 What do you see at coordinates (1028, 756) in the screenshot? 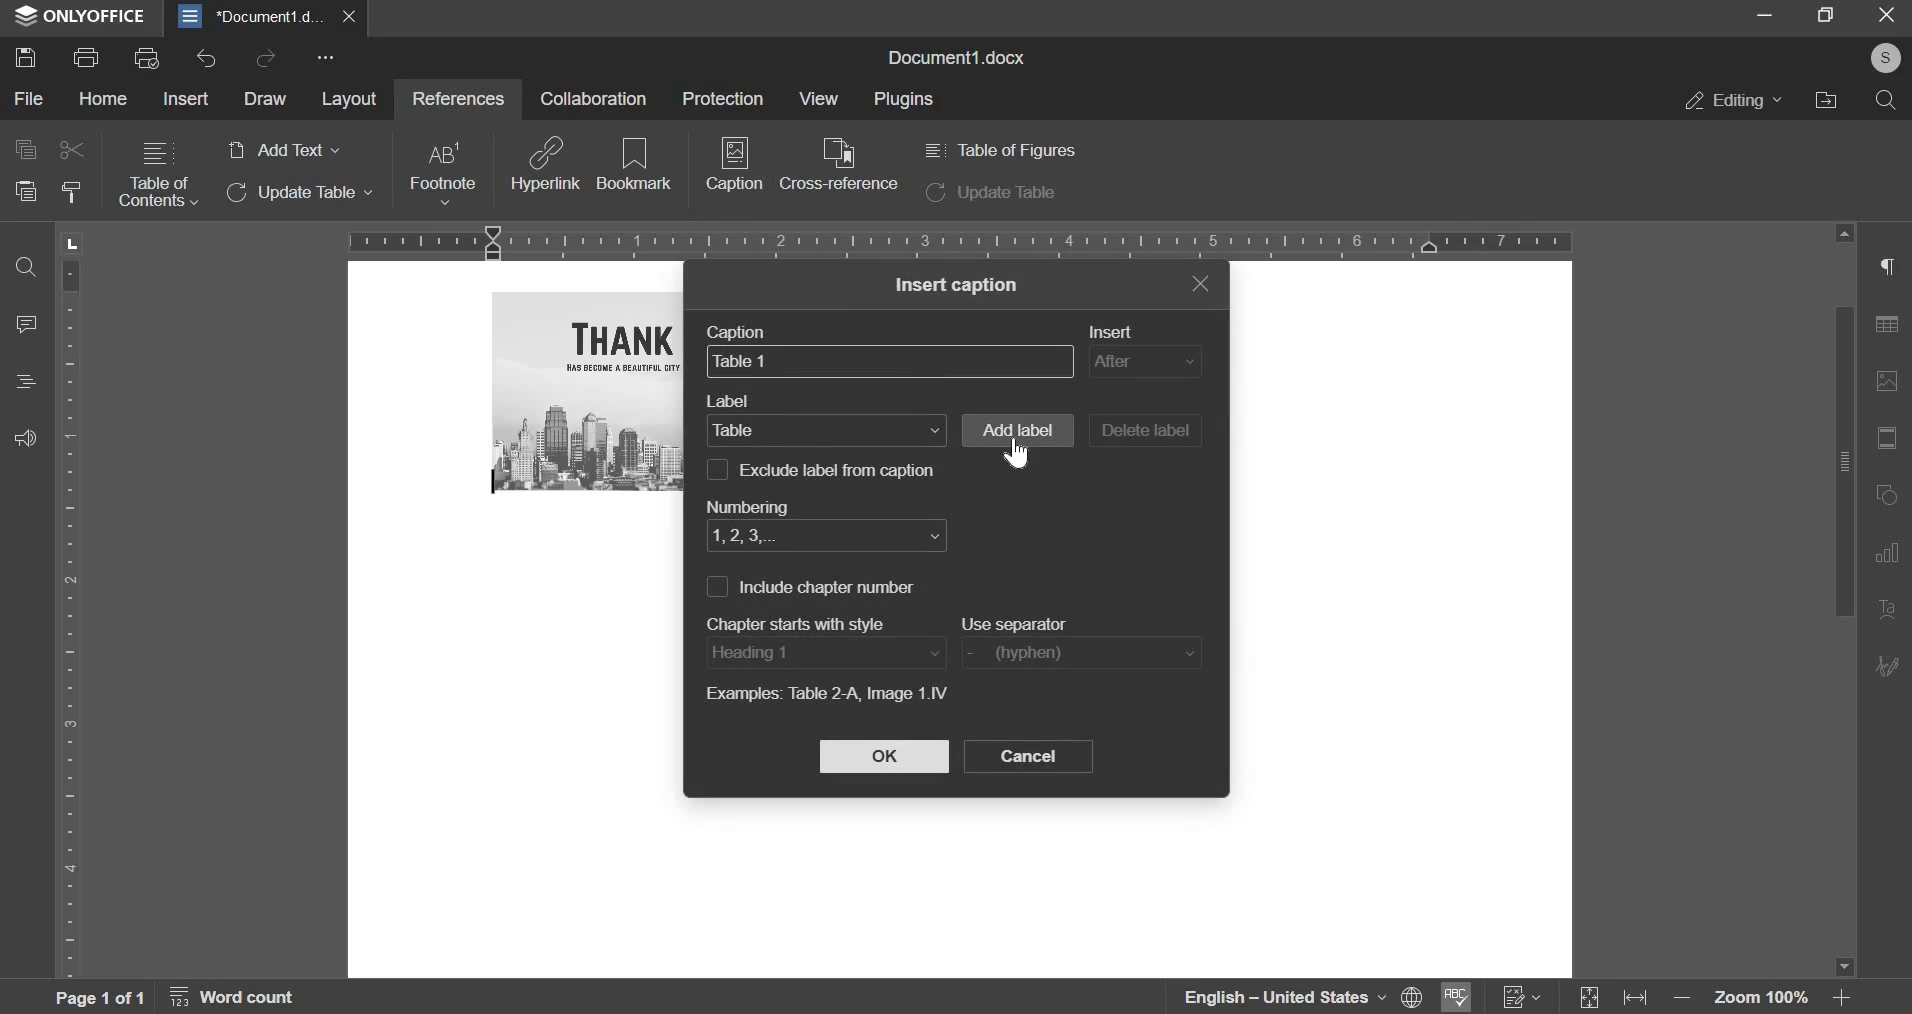
I see `cancel` at bounding box center [1028, 756].